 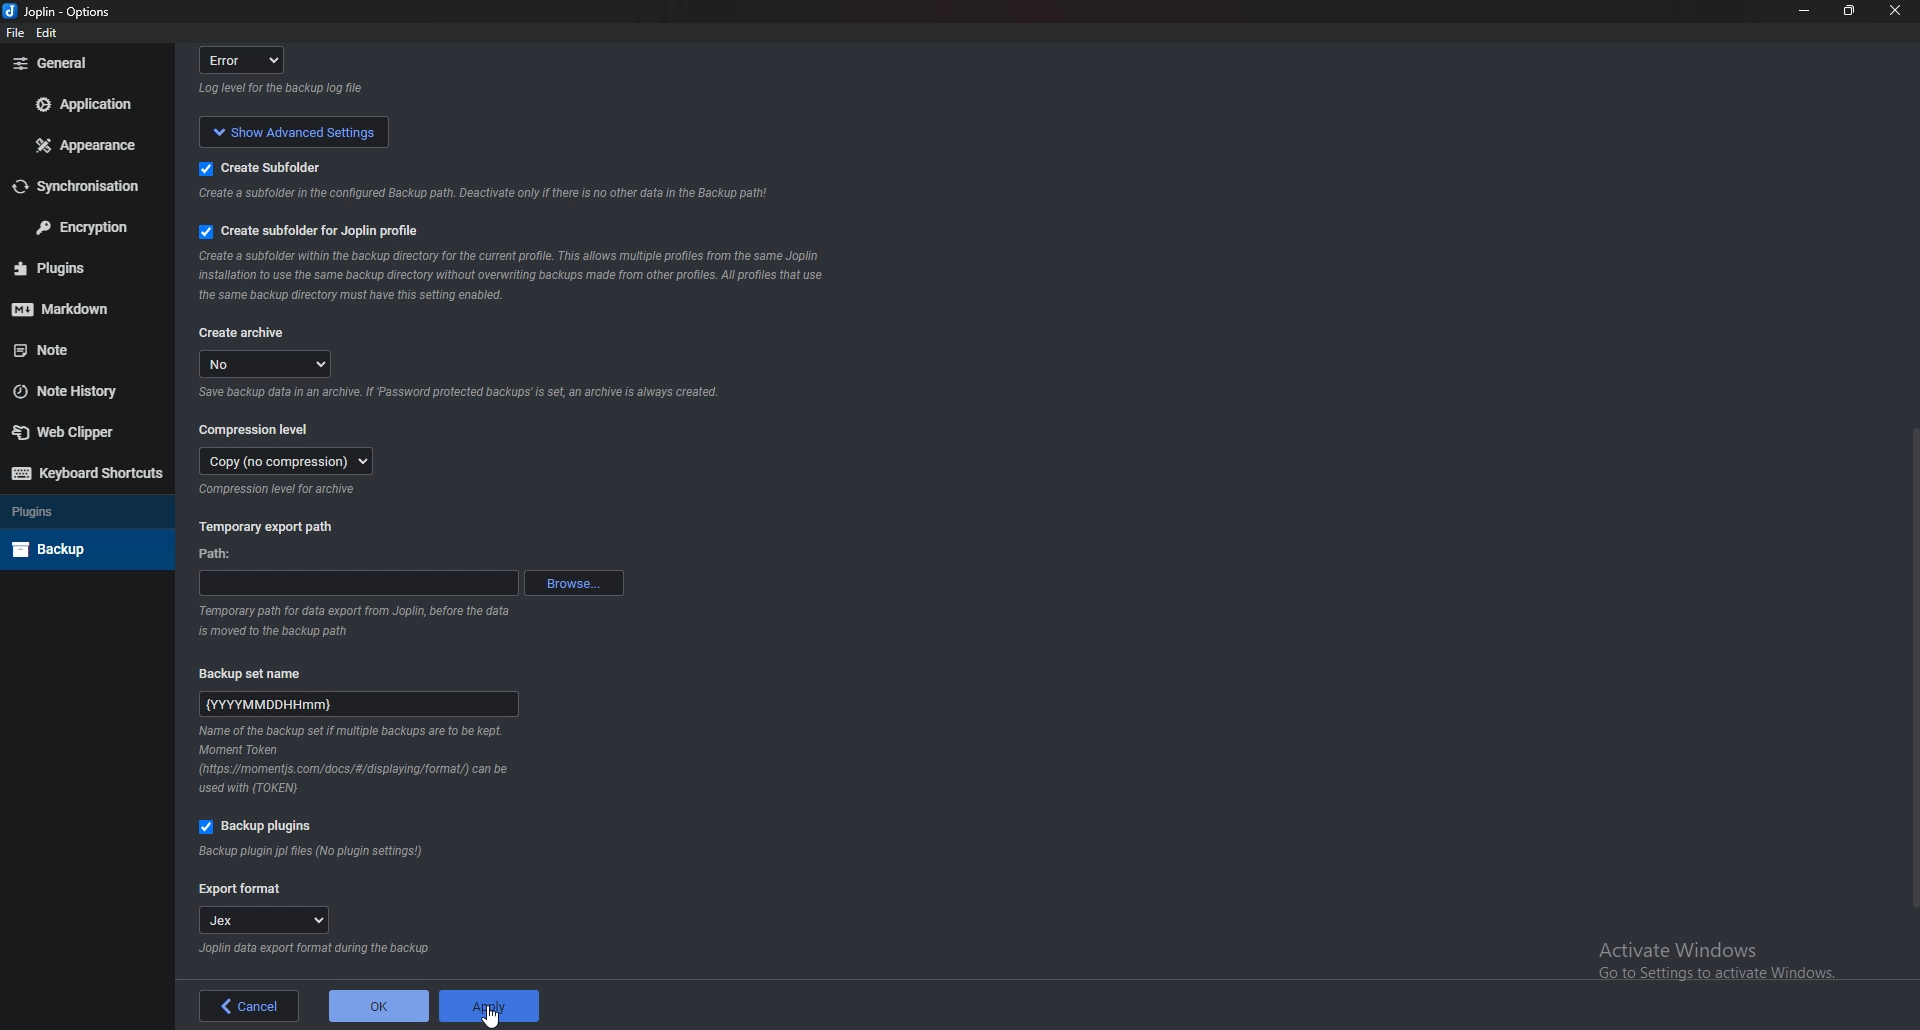 I want to click on Back up, so click(x=81, y=549).